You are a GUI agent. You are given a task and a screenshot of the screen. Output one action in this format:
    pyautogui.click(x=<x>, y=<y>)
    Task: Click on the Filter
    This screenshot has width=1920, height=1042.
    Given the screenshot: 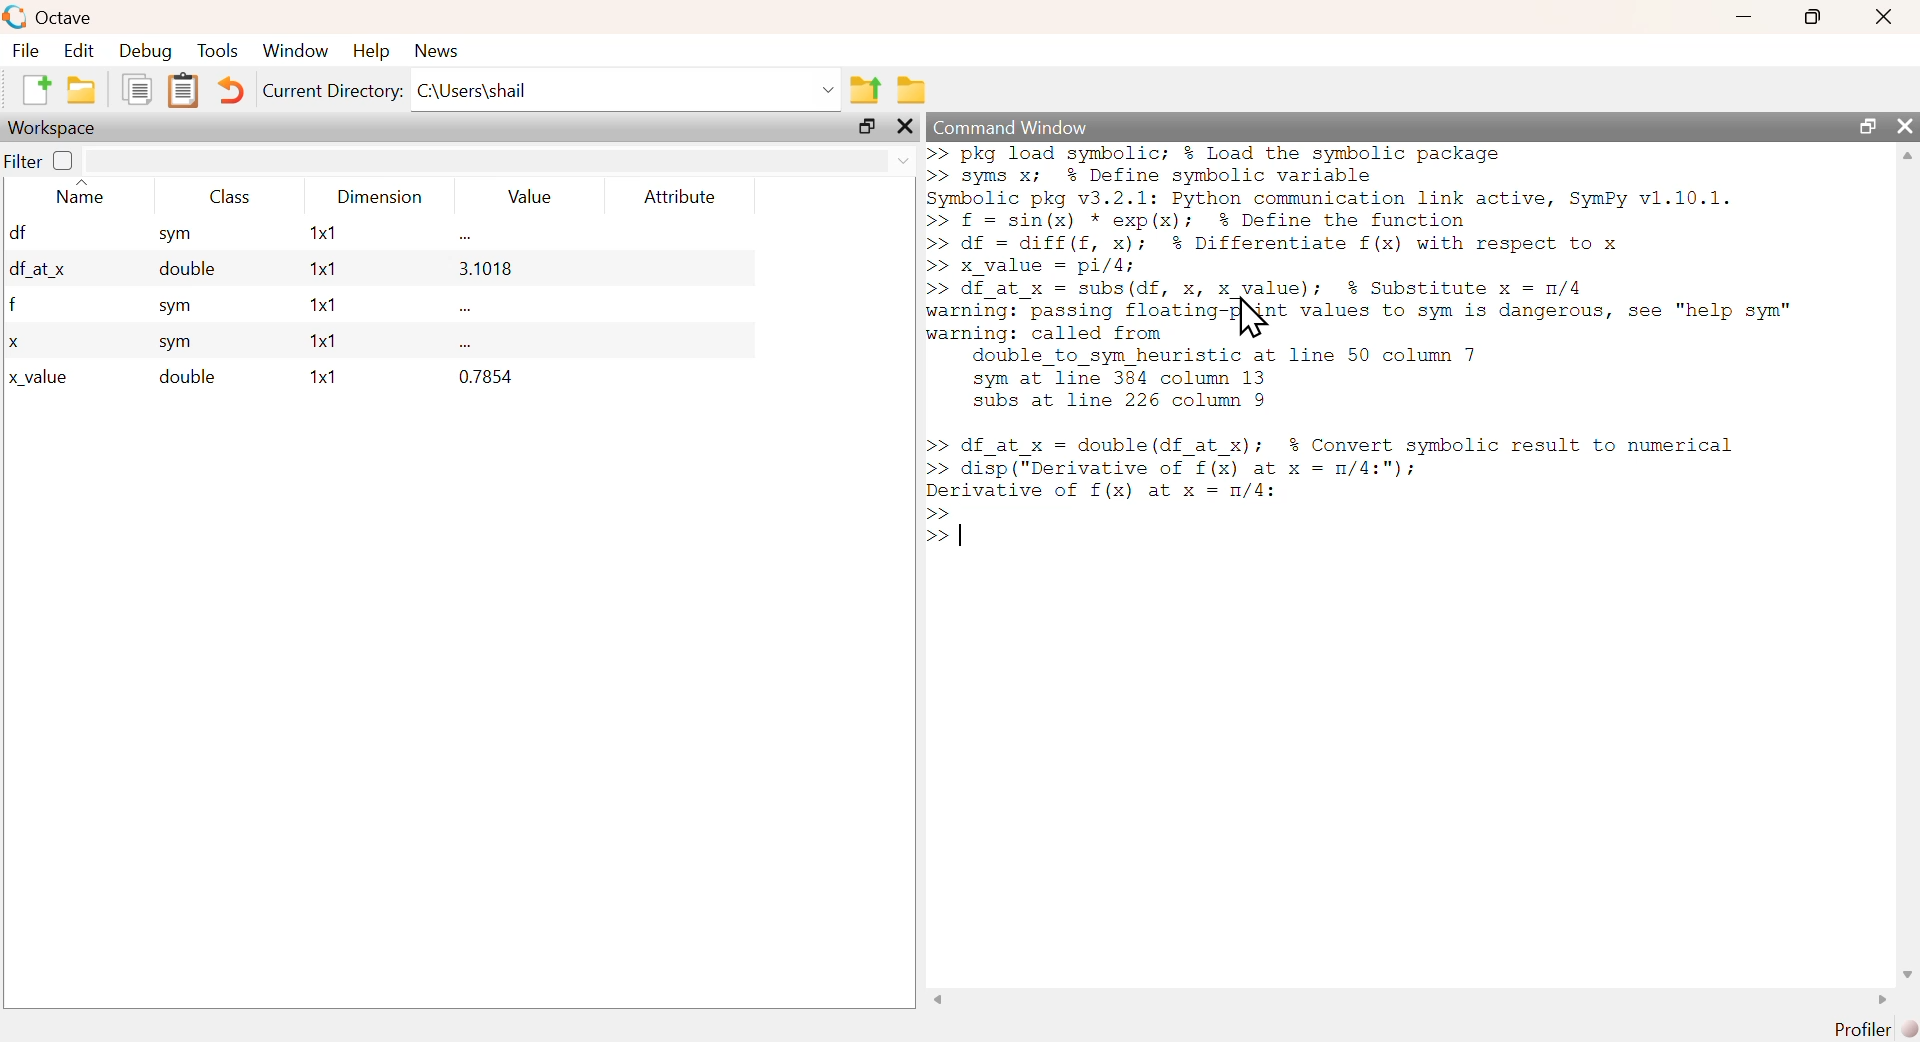 What is the action you would take?
    pyautogui.click(x=38, y=160)
    